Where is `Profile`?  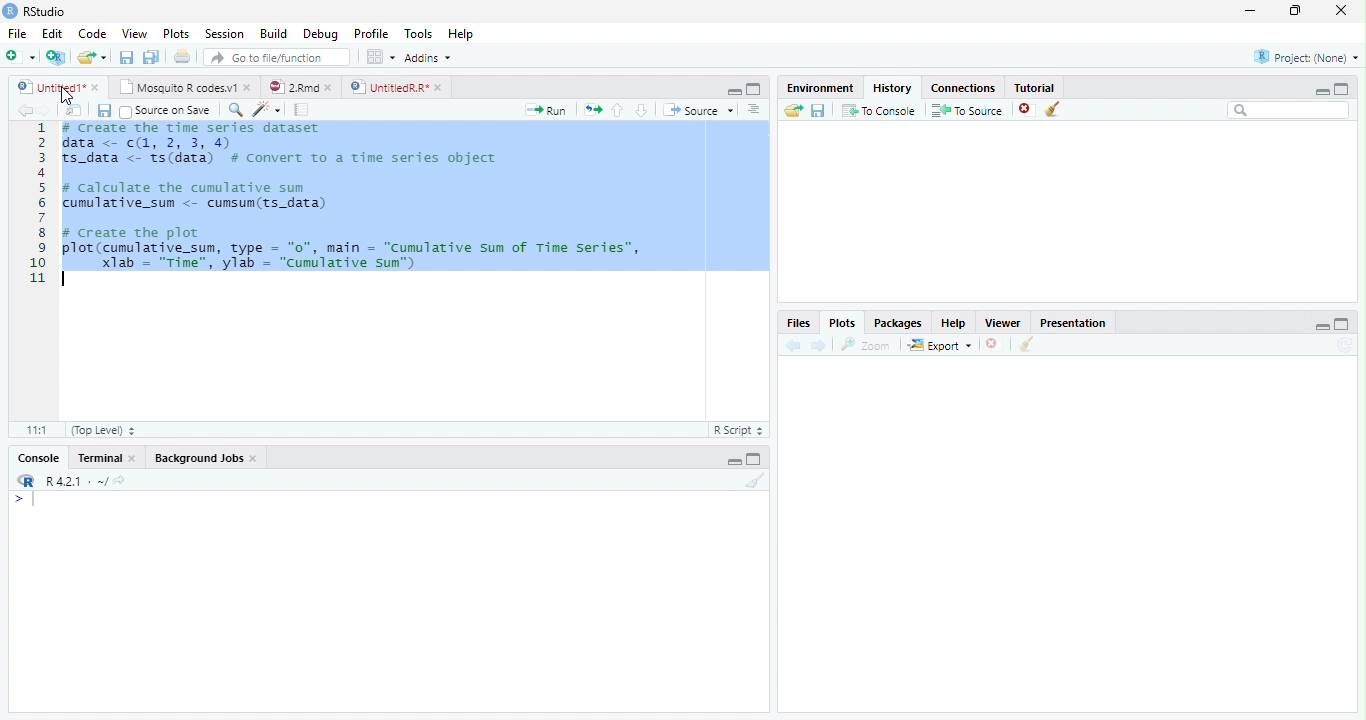
Profile is located at coordinates (372, 35).